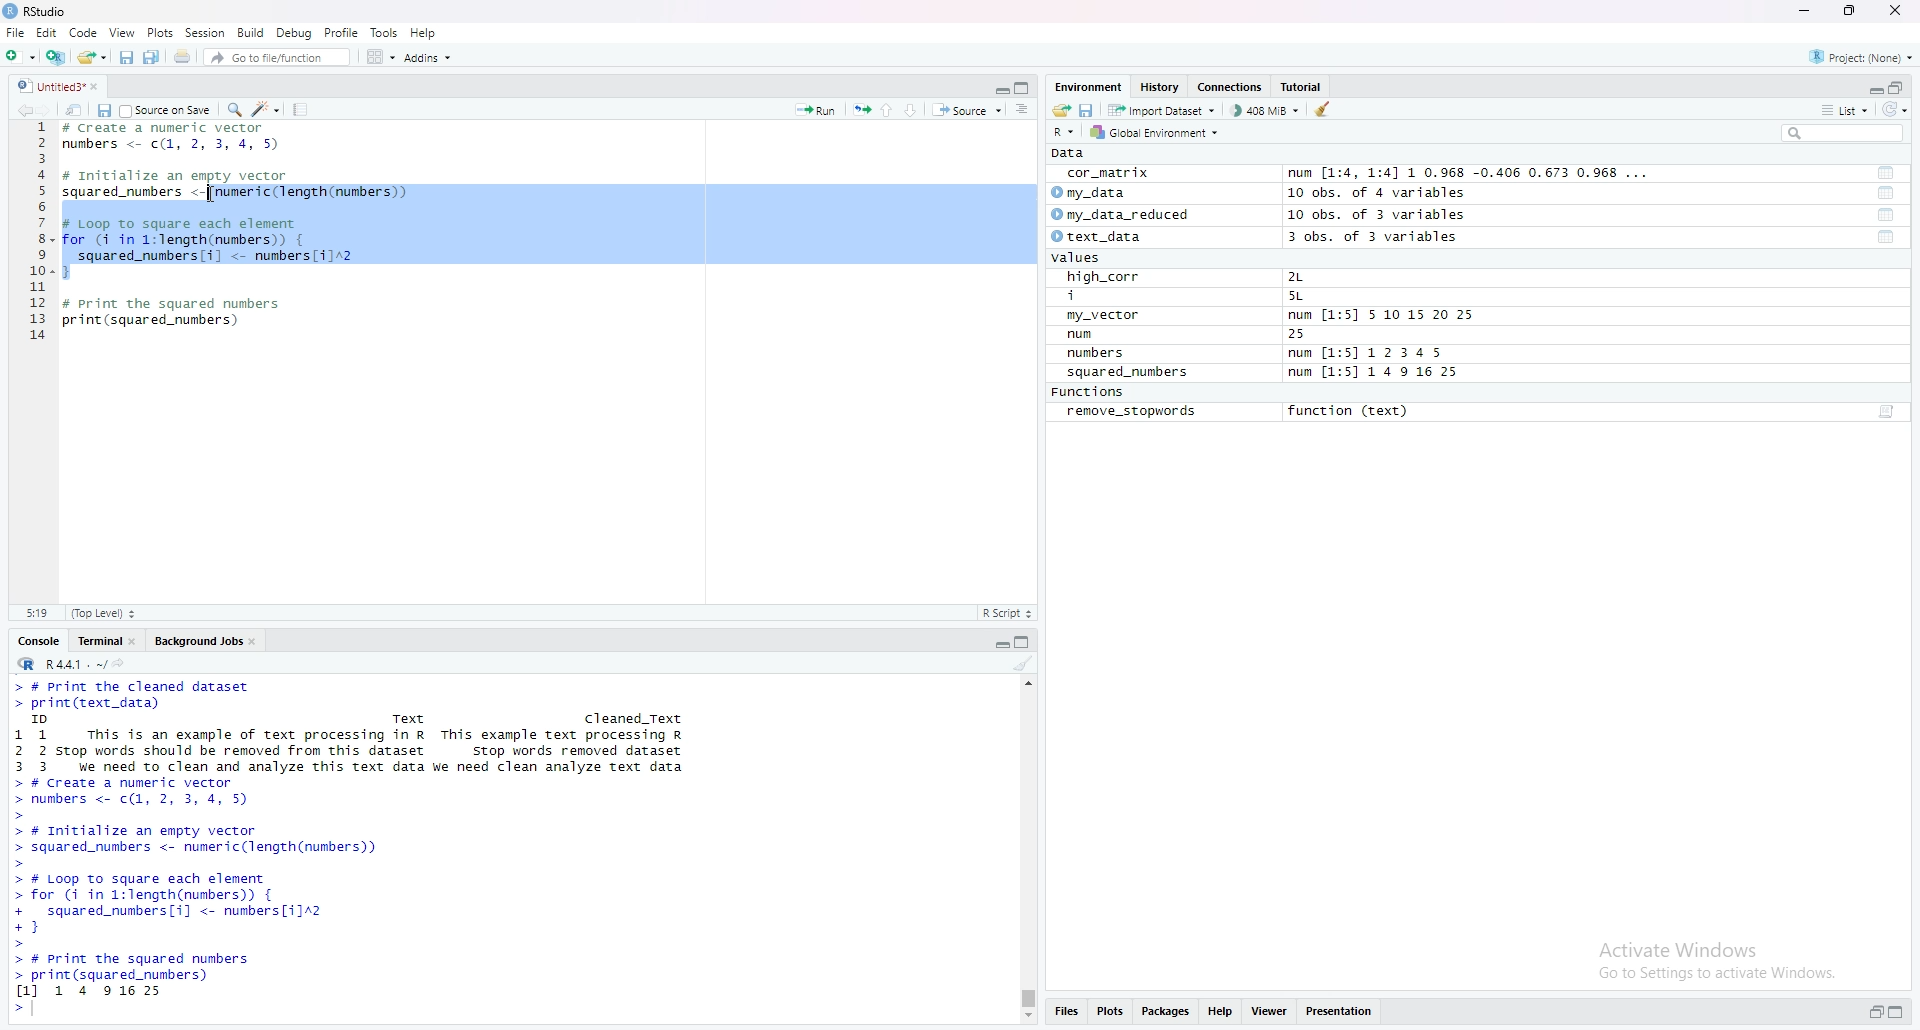  I want to click on my_vector, so click(1105, 316).